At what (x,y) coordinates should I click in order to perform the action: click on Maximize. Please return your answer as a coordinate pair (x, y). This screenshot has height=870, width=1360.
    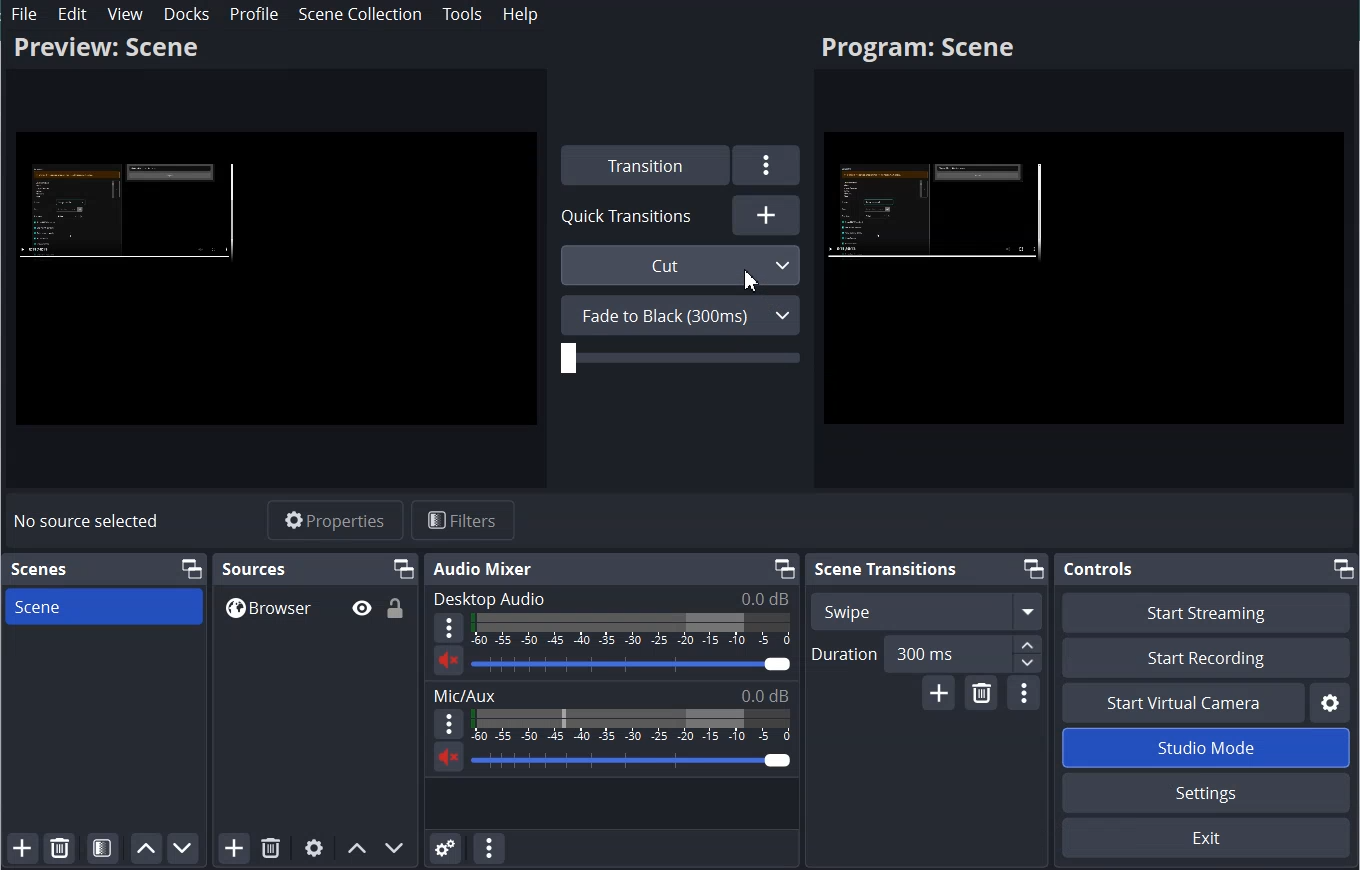
    Looking at the image, I should click on (404, 568).